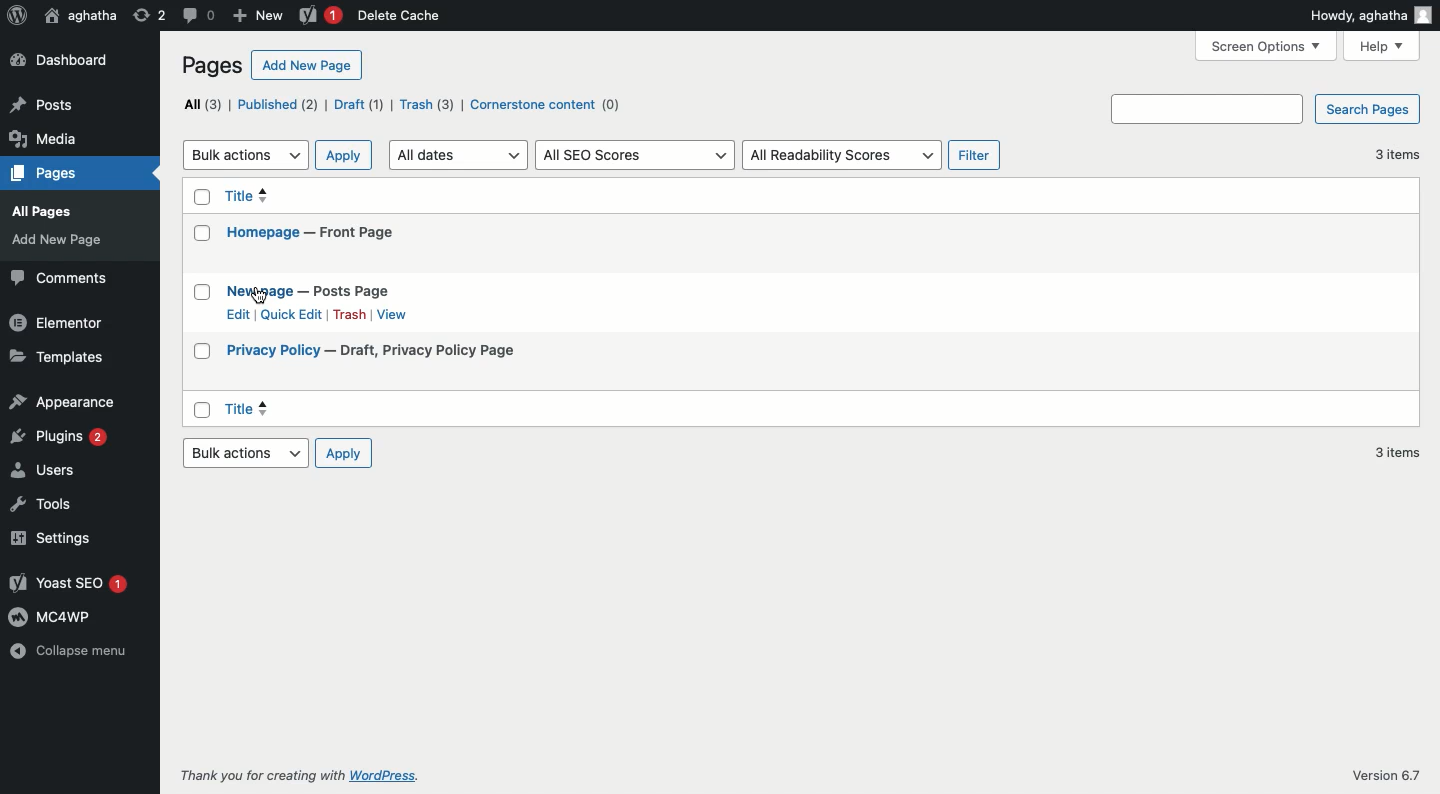 This screenshot has width=1440, height=794. What do you see at coordinates (65, 402) in the screenshot?
I see `Appearance` at bounding box center [65, 402].